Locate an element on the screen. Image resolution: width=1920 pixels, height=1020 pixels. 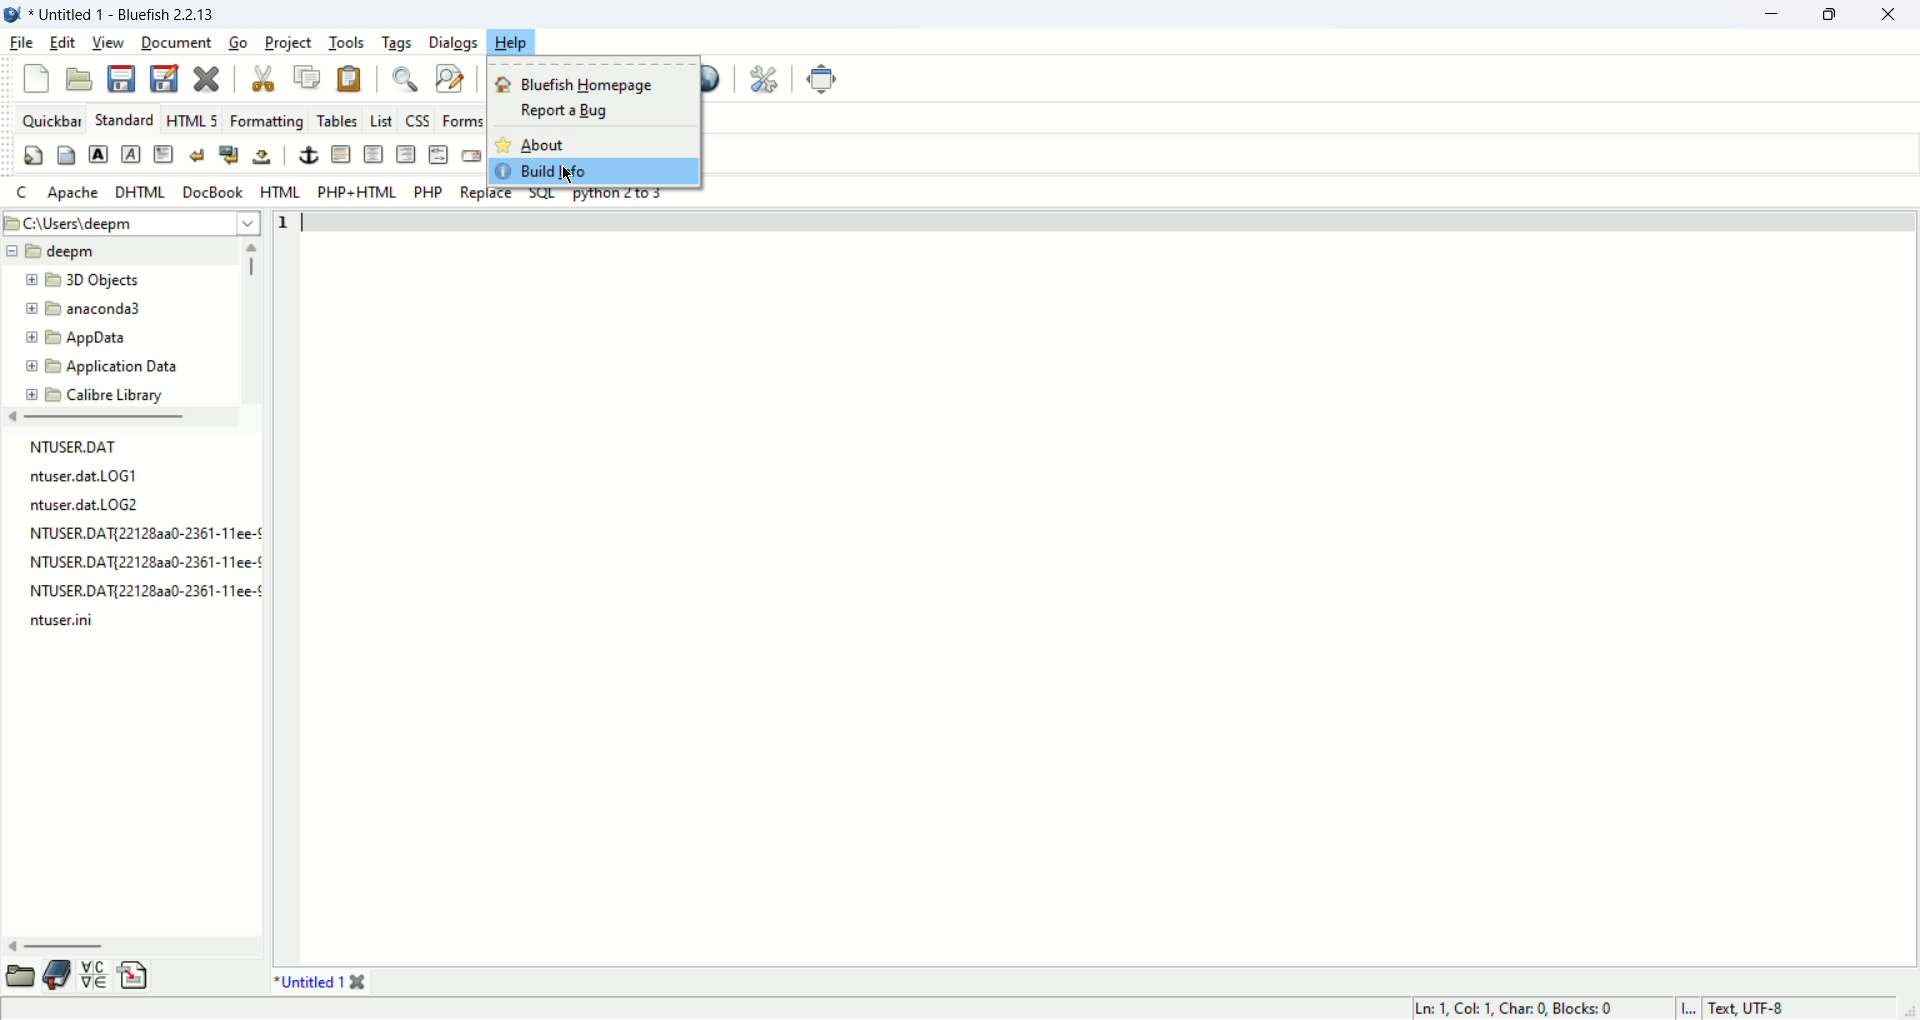
horizontal rule is located at coordinates (341, 154).